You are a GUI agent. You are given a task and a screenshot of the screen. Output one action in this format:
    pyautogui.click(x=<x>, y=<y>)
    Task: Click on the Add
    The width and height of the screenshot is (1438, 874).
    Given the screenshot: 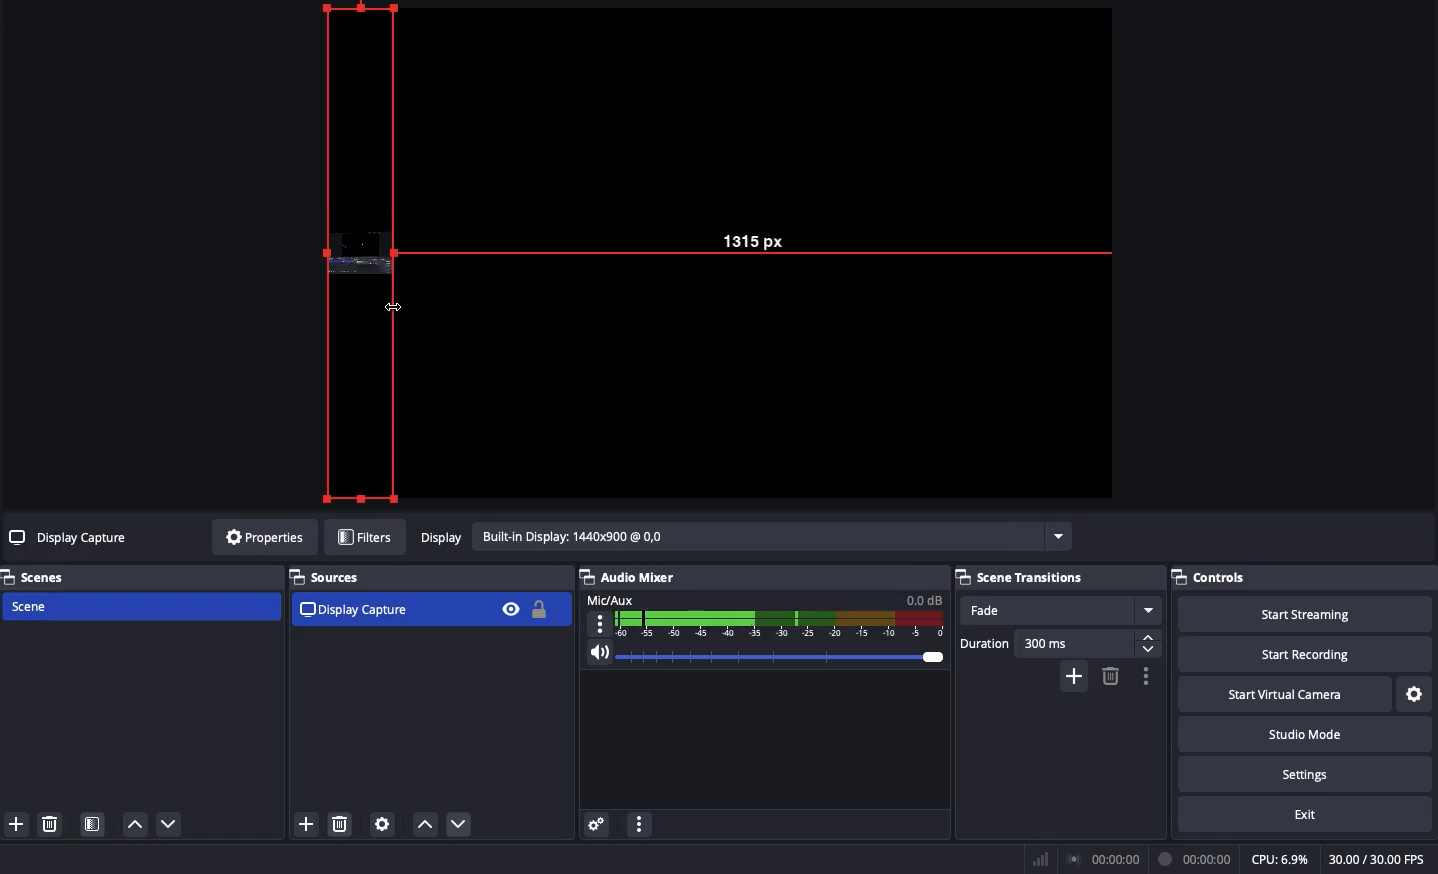 What is the action you would take?
    pyautogui.click(x=15, y=825)
    